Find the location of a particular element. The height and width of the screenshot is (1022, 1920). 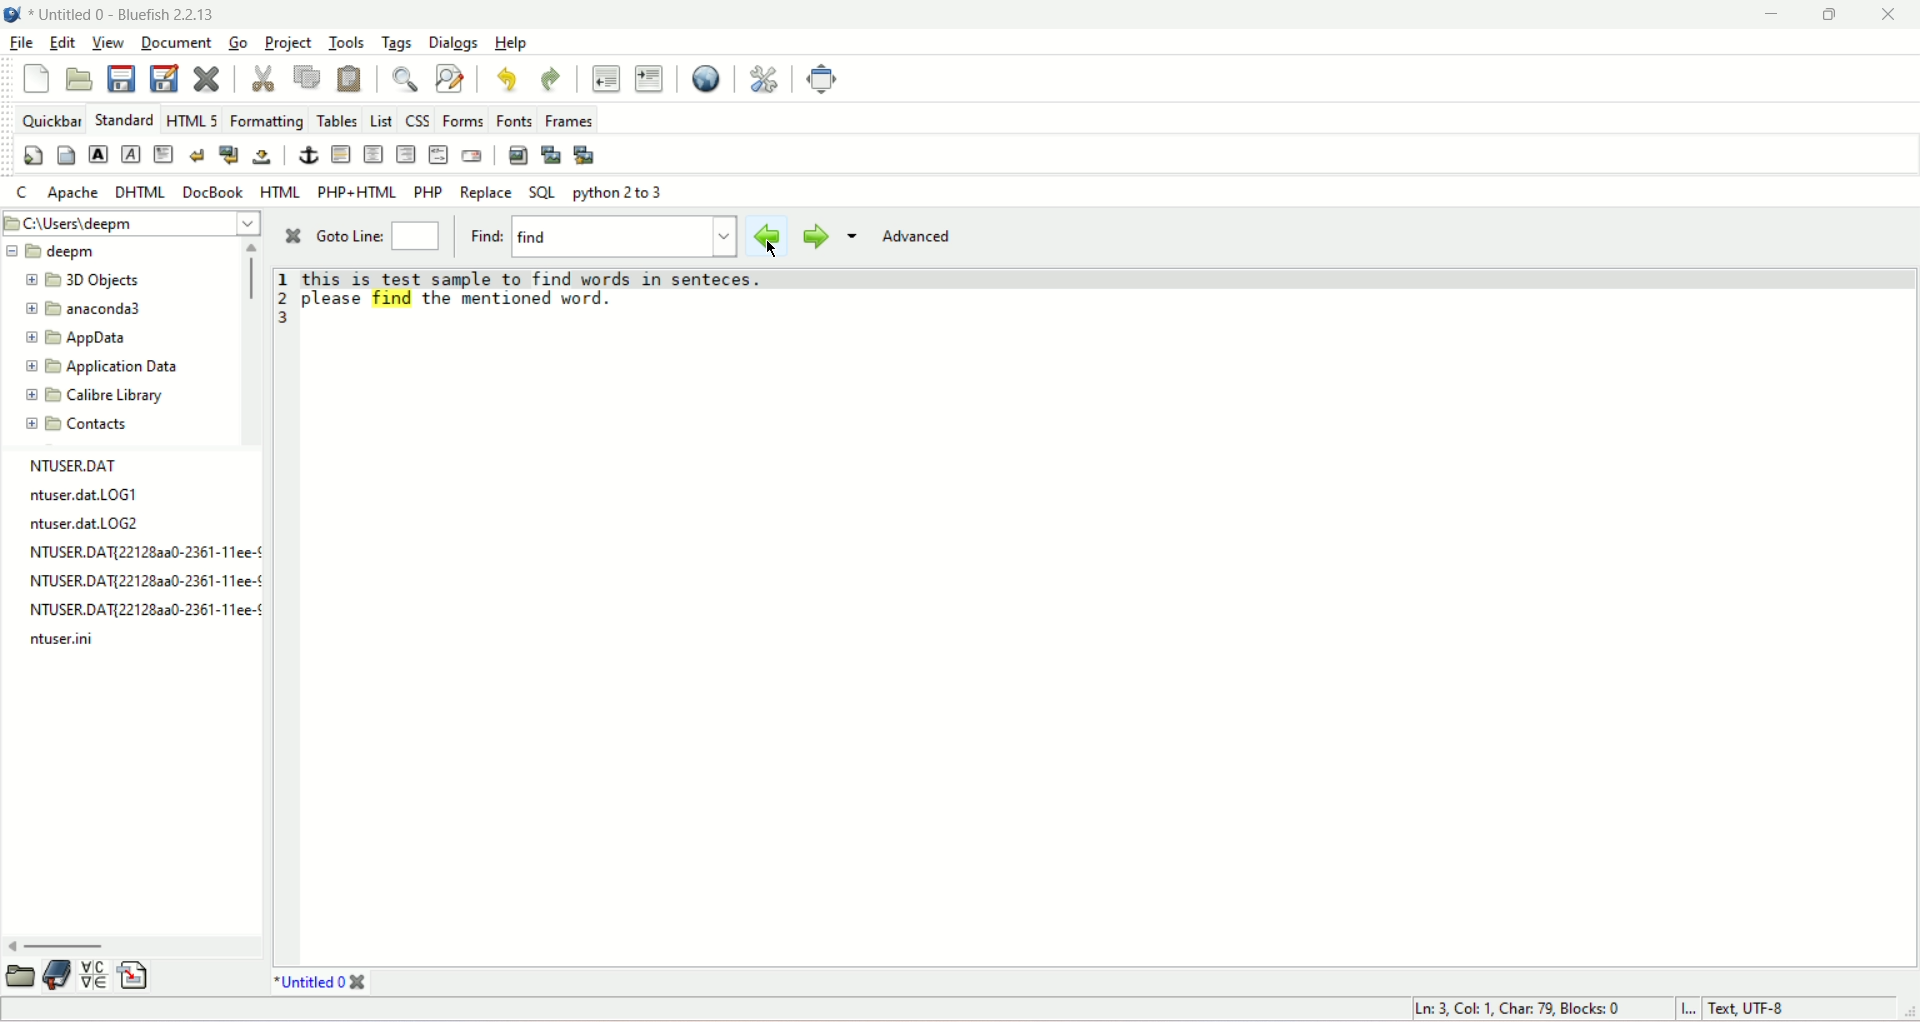

edit is located at coordinates (63, 42).